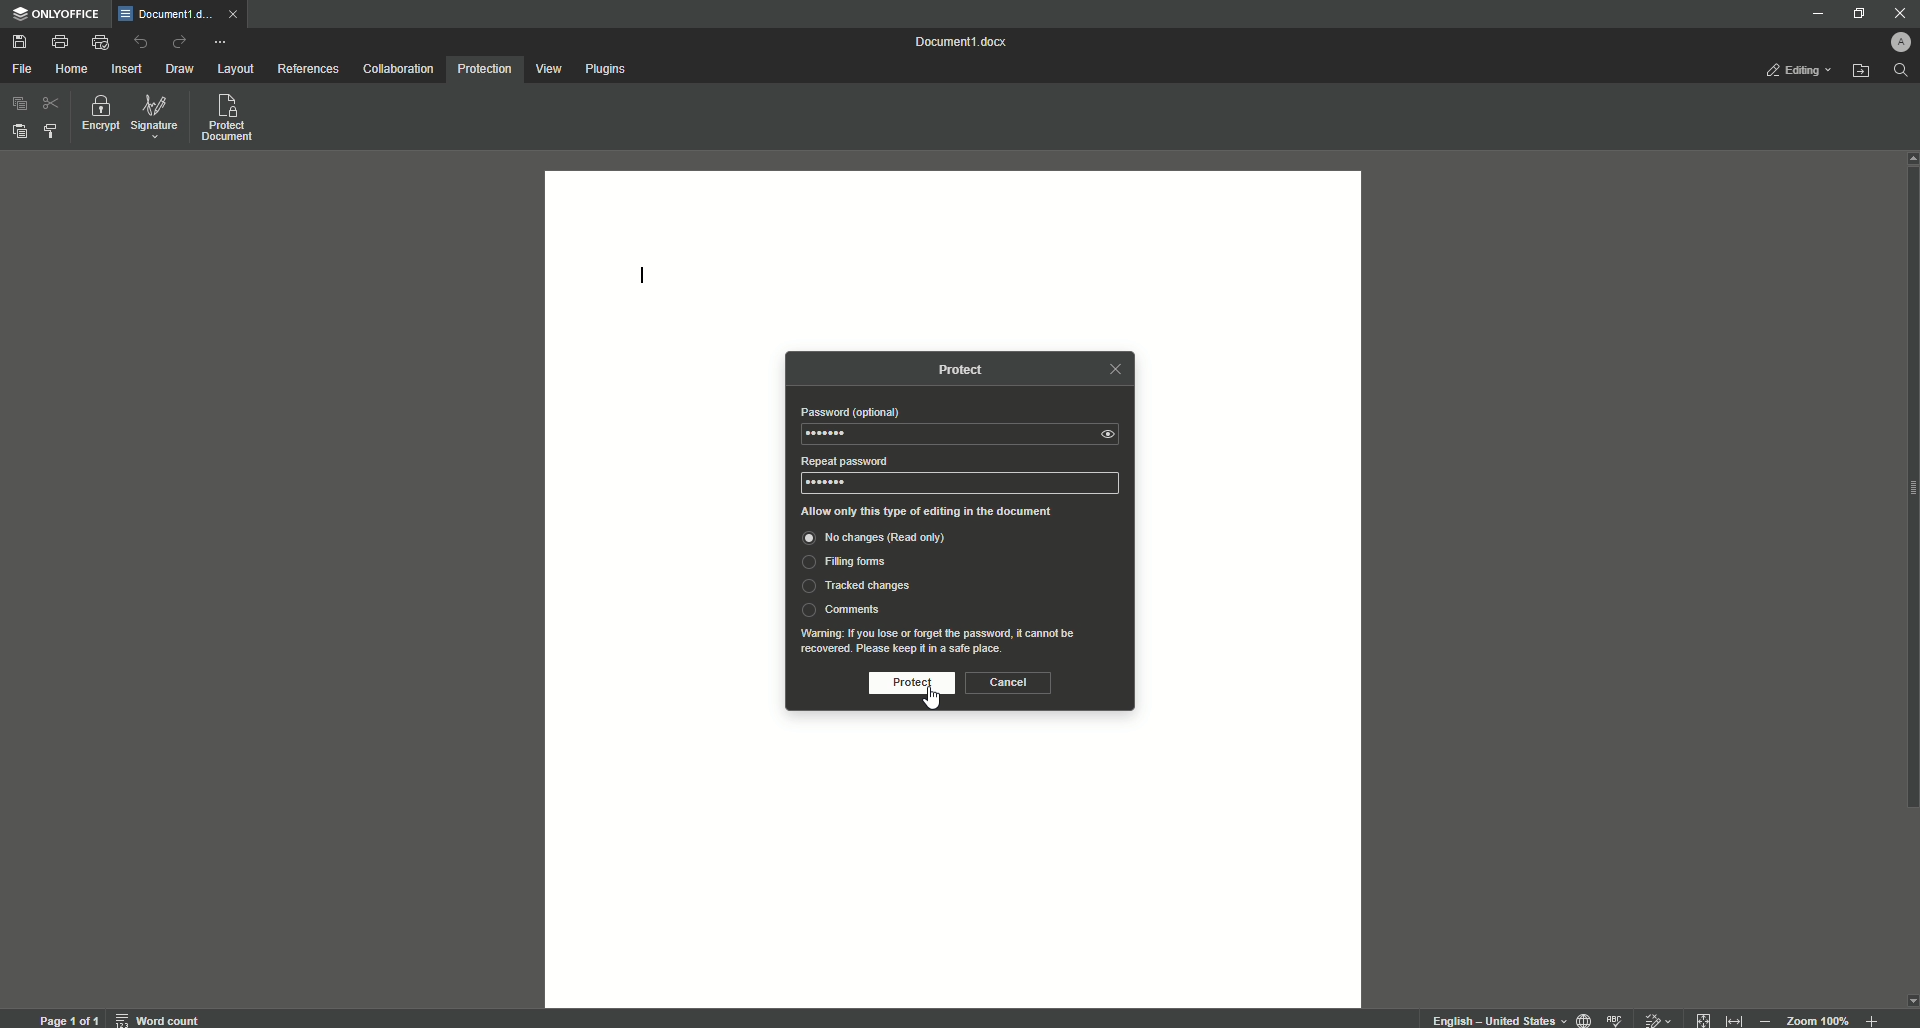 This screenshot has width=1920, height=1028. I want to click on Close, so click(1898, 12).